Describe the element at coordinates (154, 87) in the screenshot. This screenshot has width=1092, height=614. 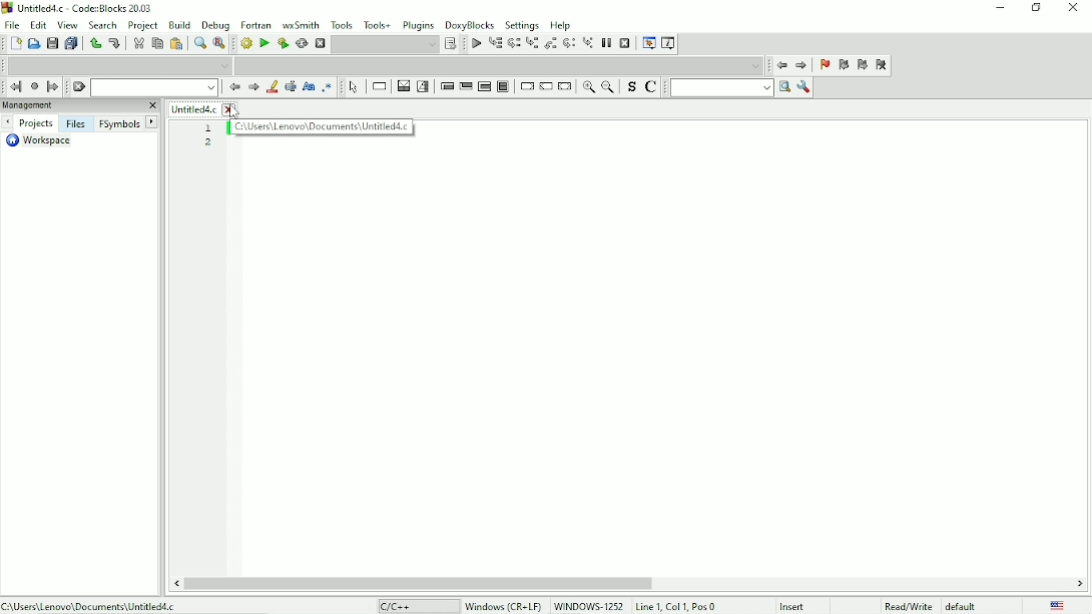
I see `Drop down` at that location.